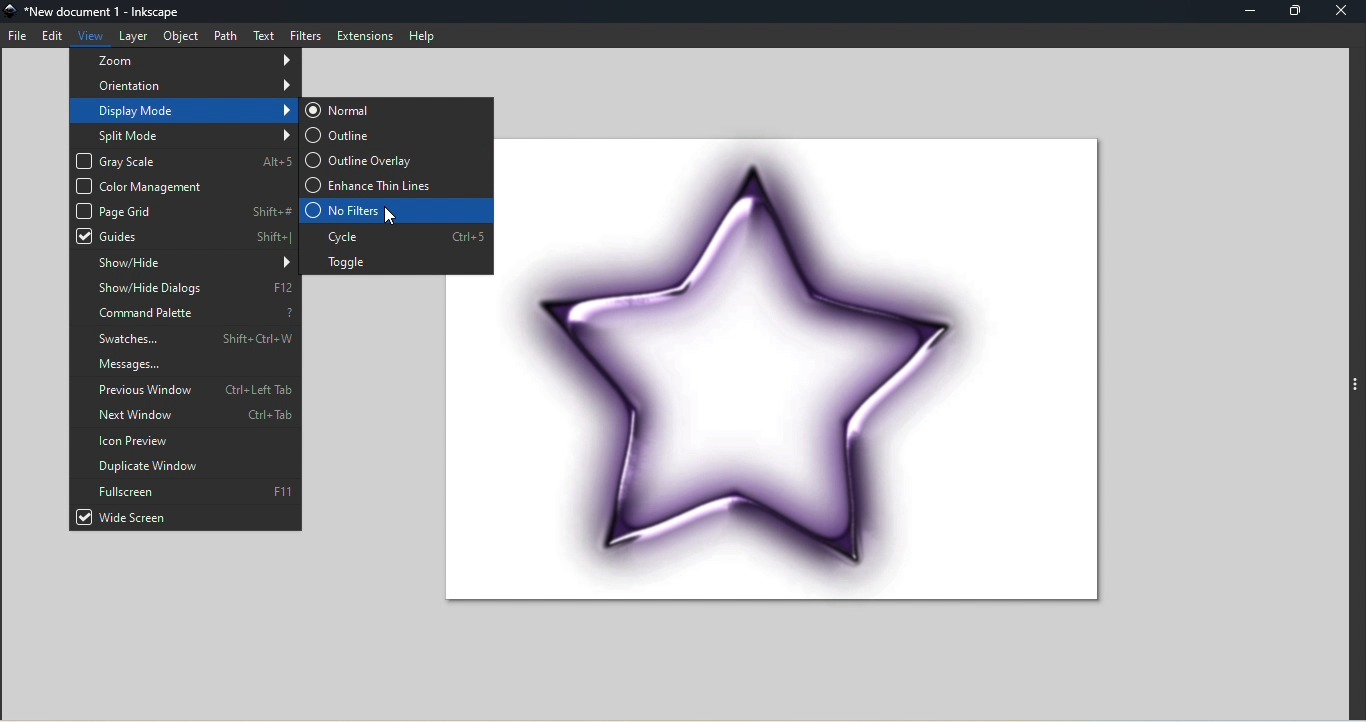 This screenshot has height=722, width=1366. What do you see at coordinates (185, 60) in the screenshot?
I see `Zoom` at bounding box center [185, 60].